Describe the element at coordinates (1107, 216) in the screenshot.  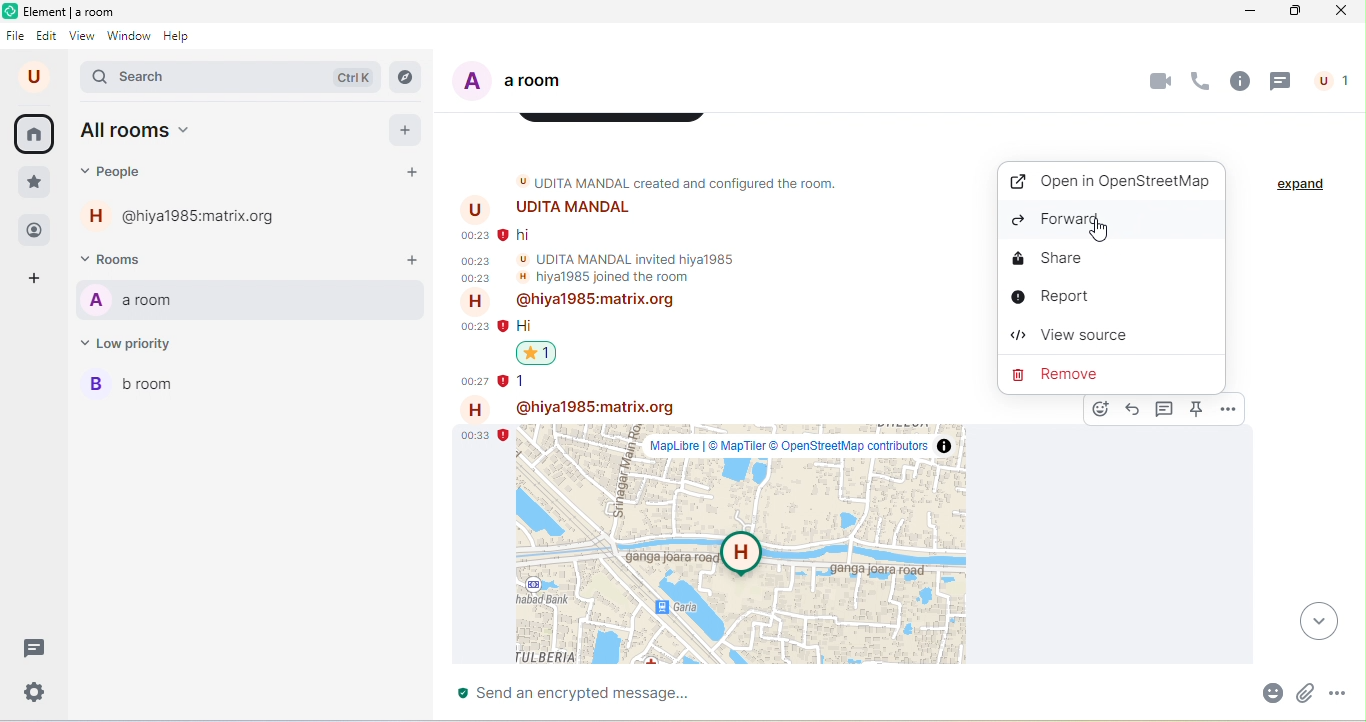
I see `` at that location.